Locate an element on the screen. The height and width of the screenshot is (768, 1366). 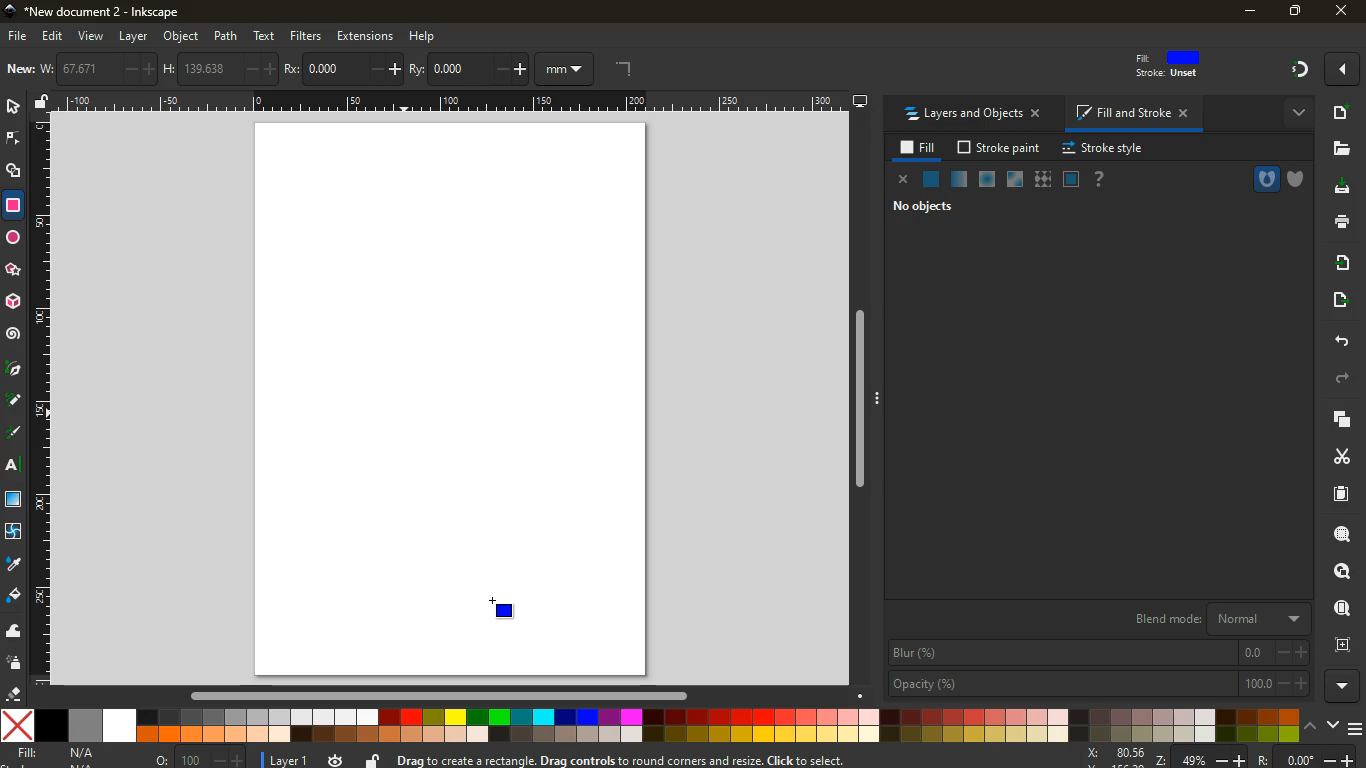
filters is located at coordinates (306, 37).